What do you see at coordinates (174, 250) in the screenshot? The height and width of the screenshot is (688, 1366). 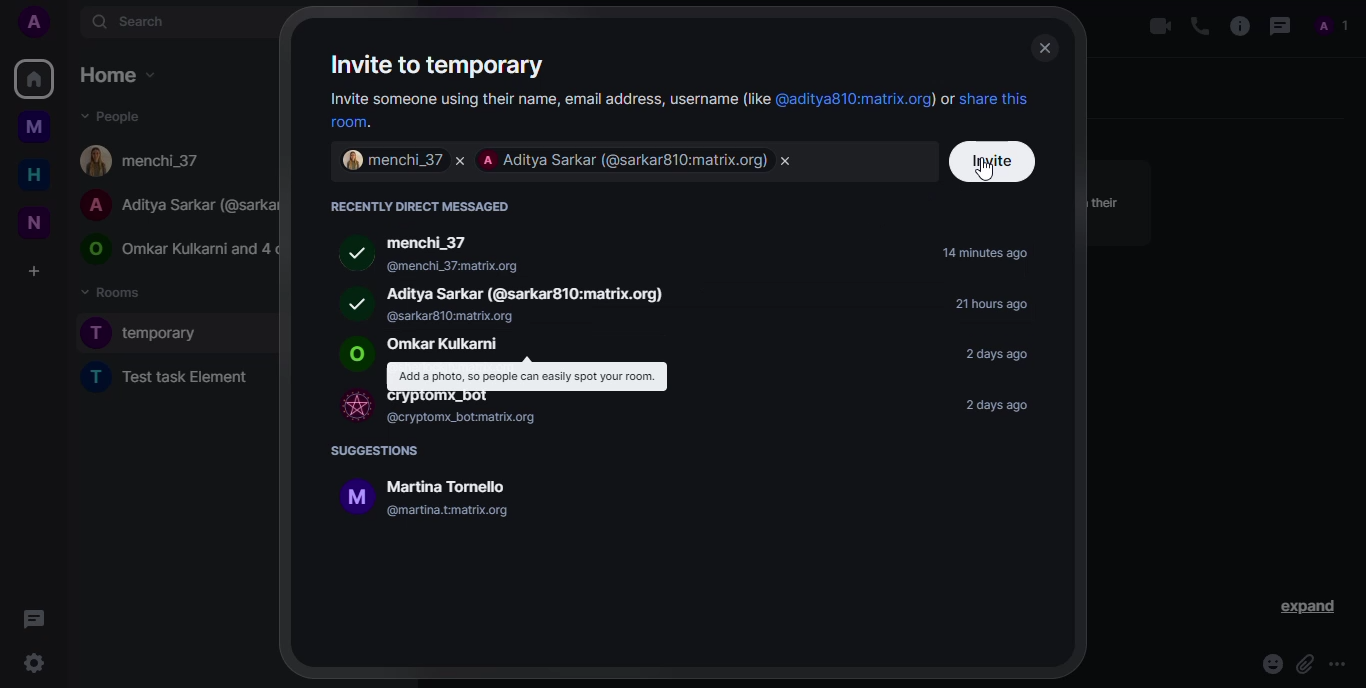 I see `peoPLe` at bounding box center [174, 250].